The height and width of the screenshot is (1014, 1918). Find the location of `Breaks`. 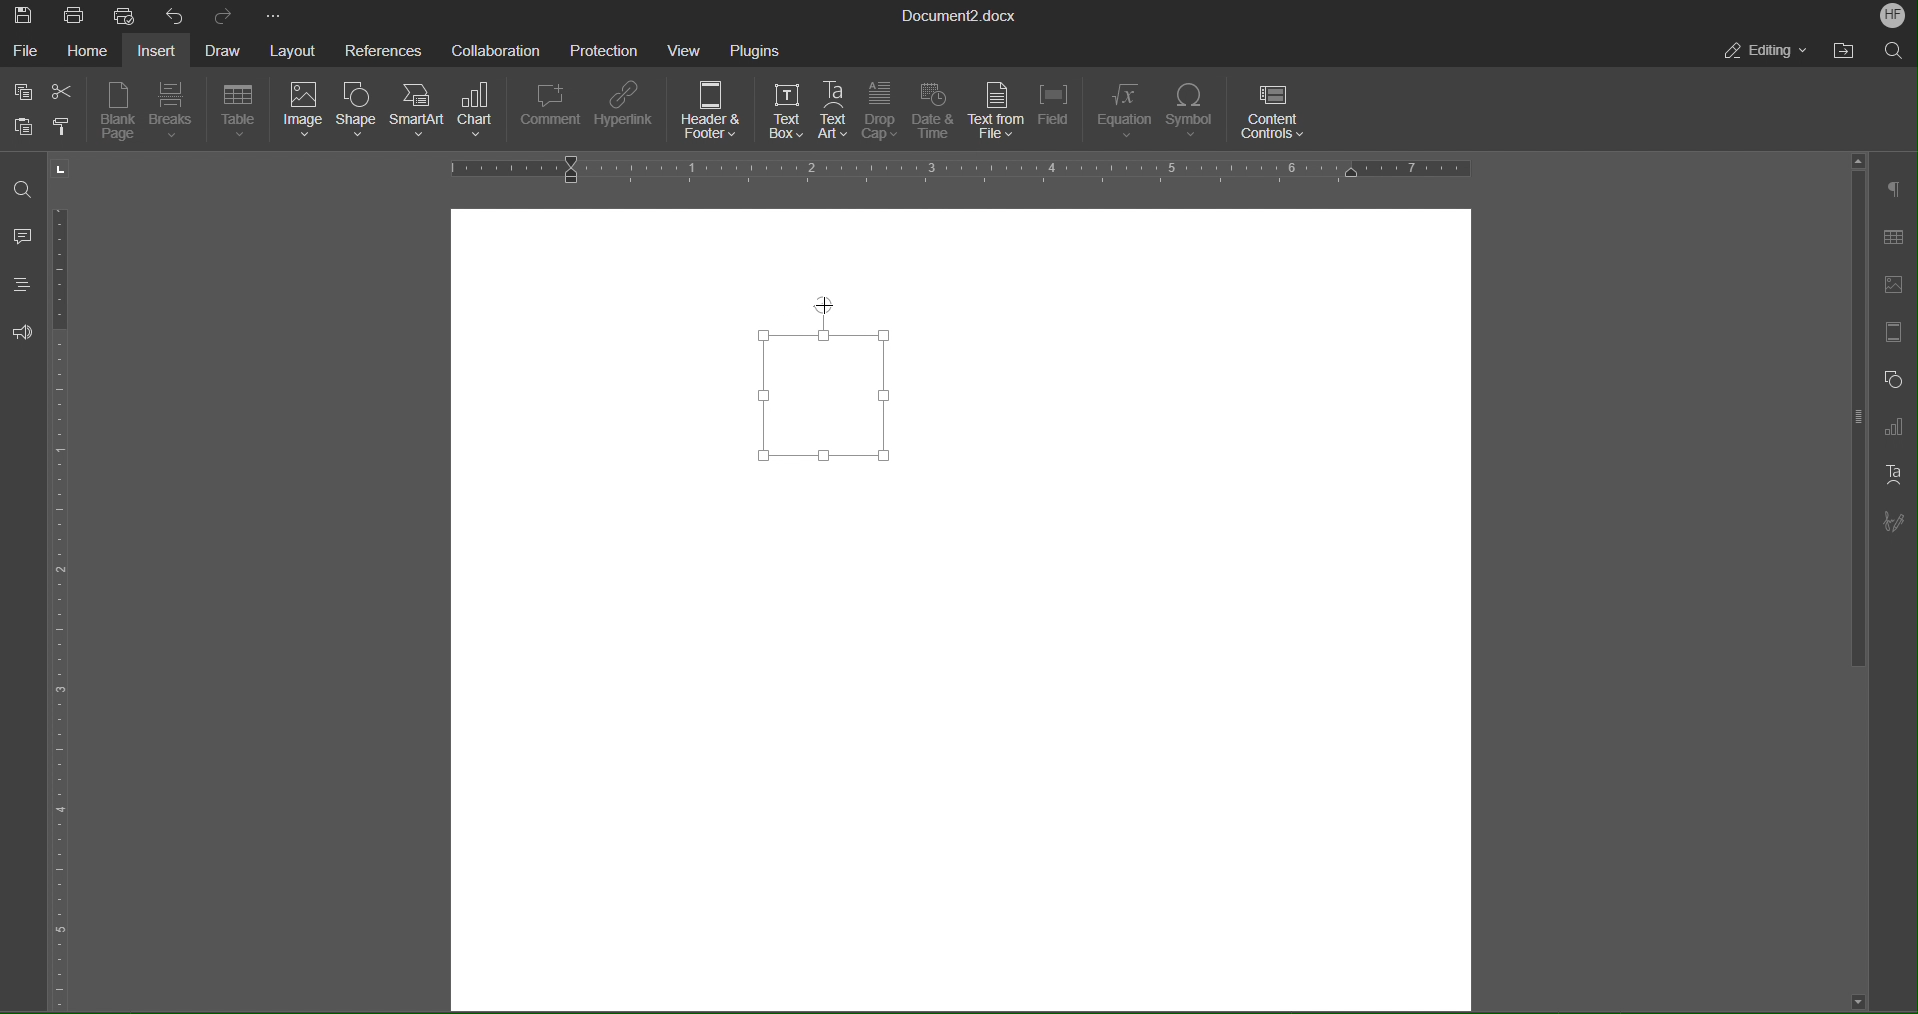

Breaks is located at coordinates (175, 112).